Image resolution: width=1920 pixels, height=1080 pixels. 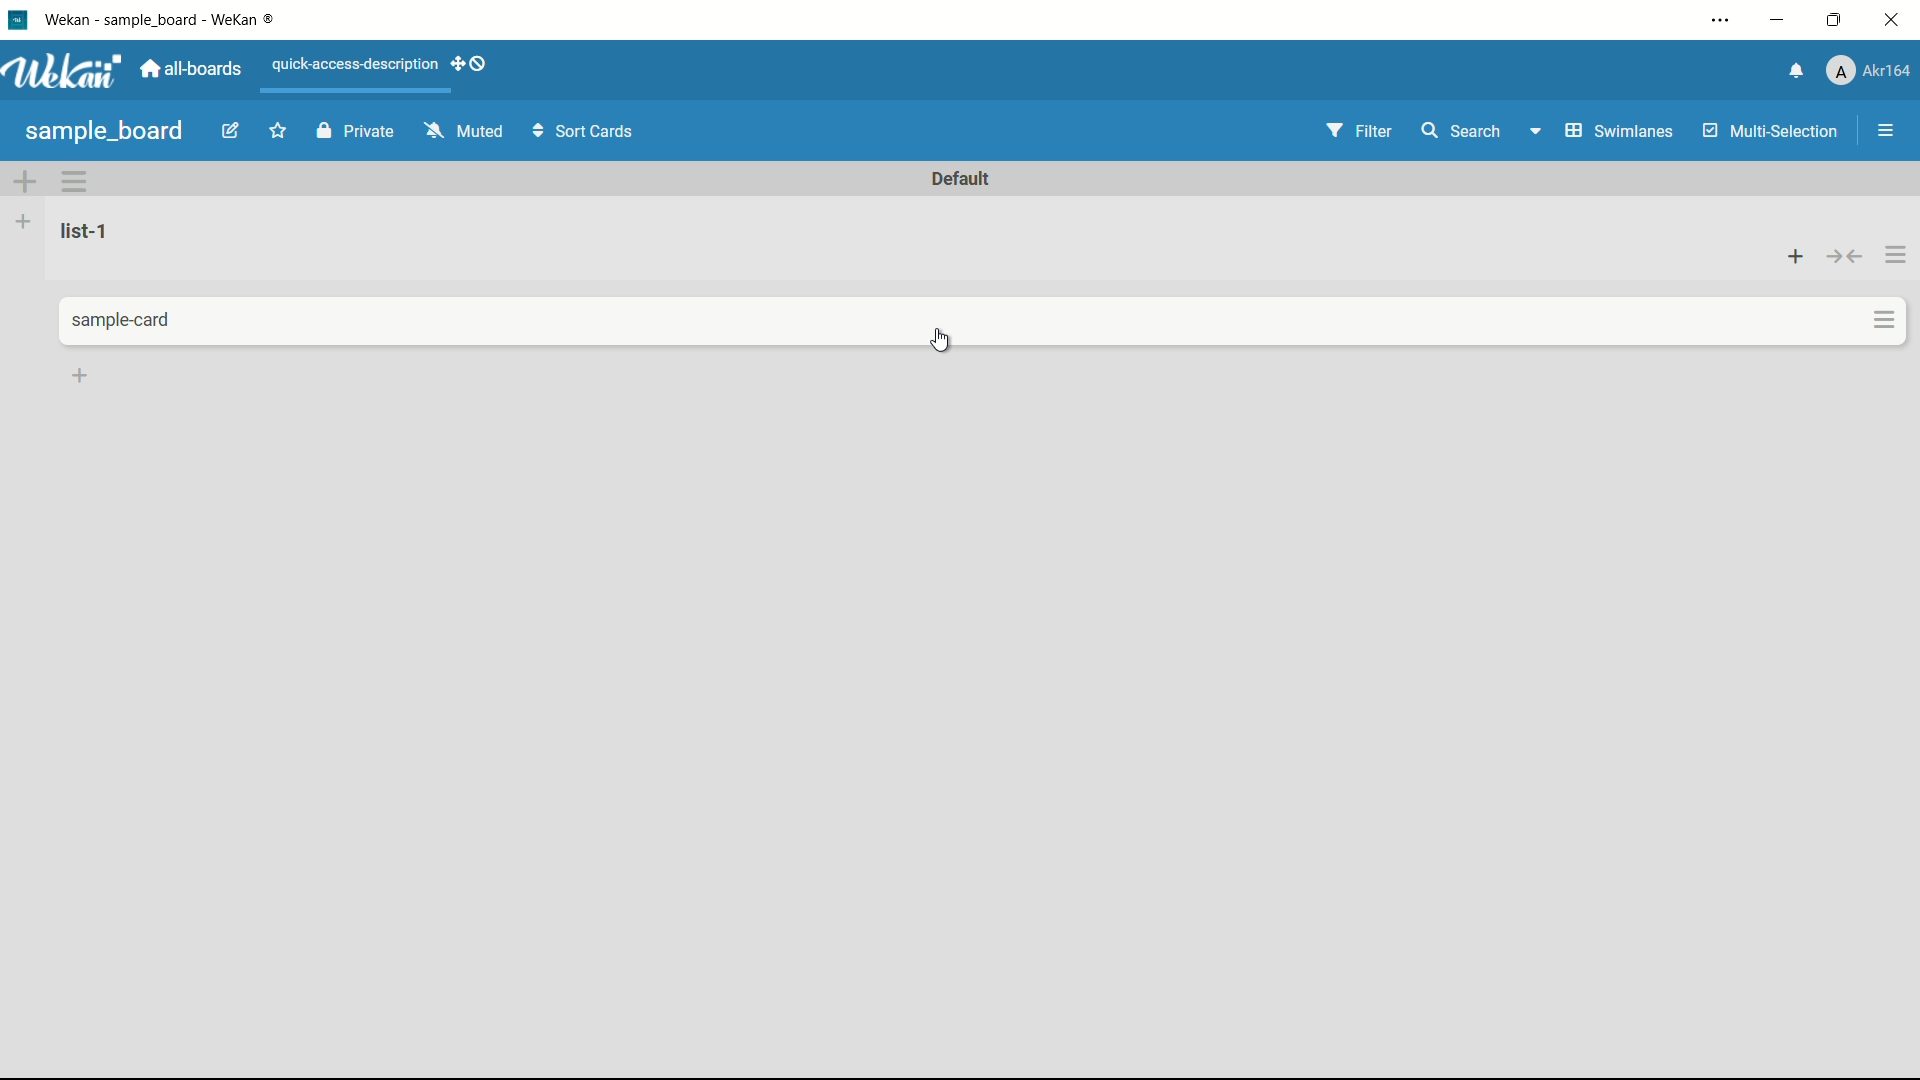 I want to click on add card, so click(x=1796, y=255).